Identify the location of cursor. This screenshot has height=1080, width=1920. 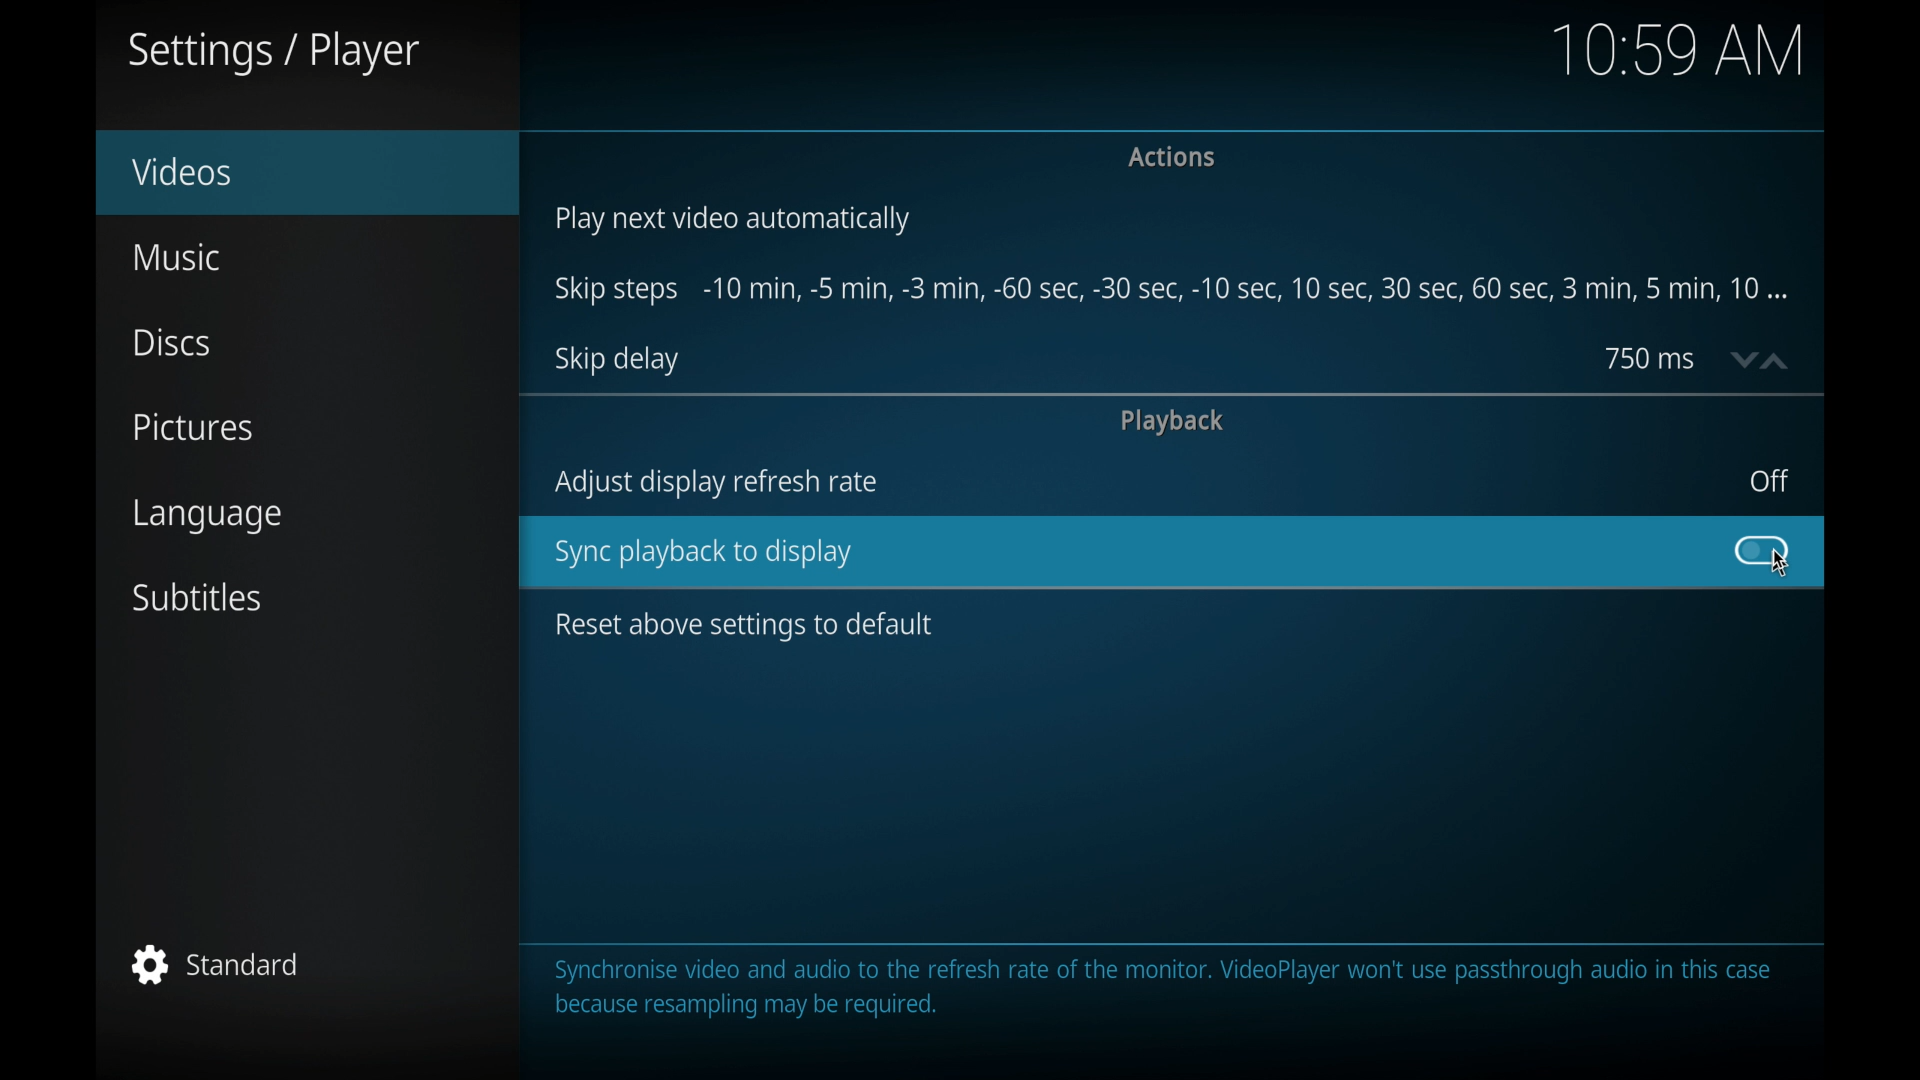
(1783, 563).